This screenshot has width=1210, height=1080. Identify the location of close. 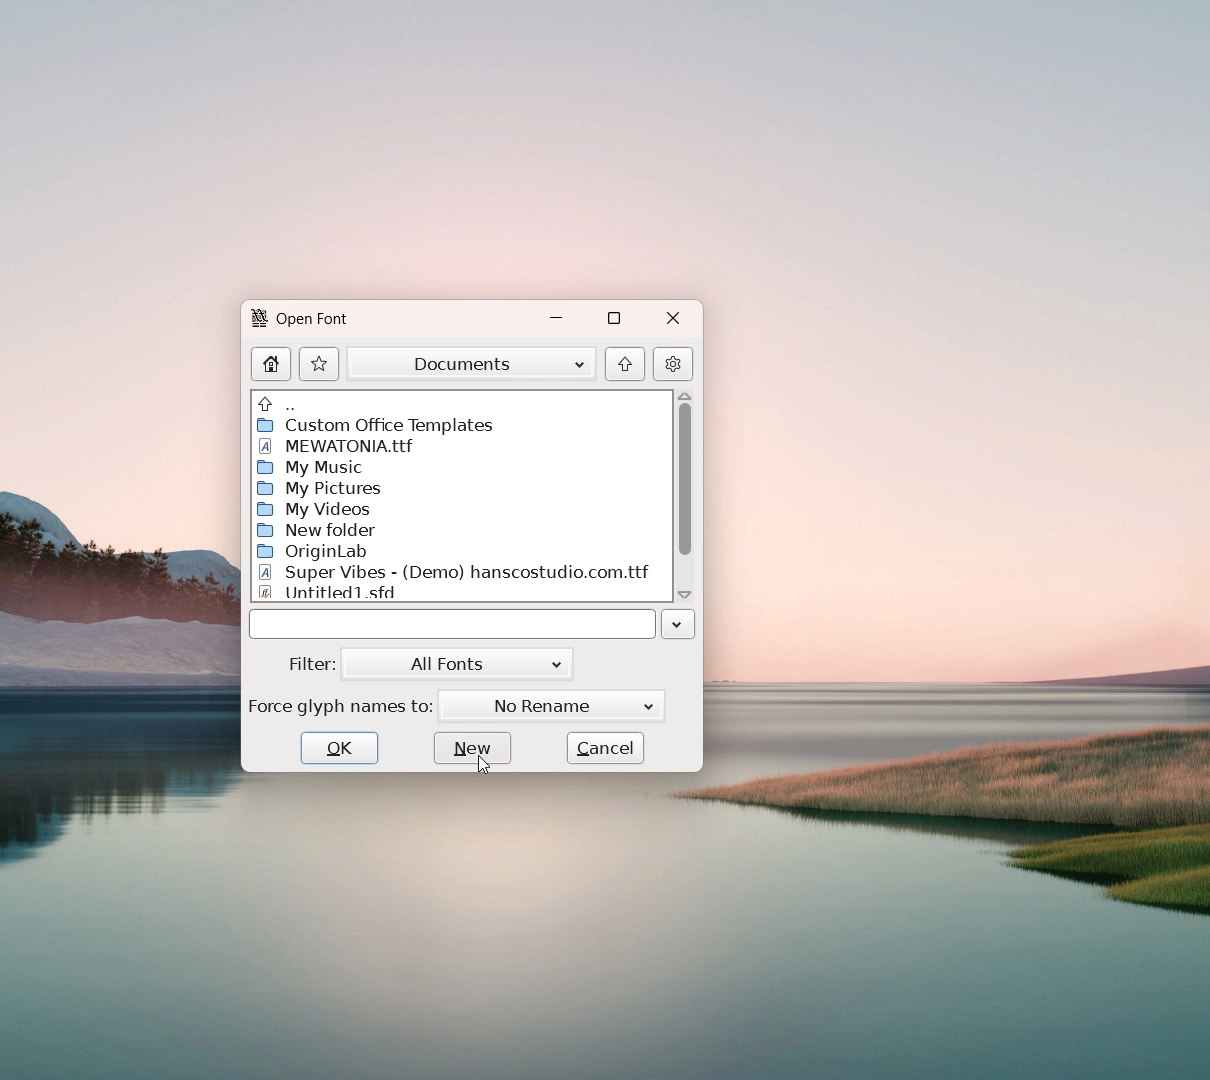
(674, 320).